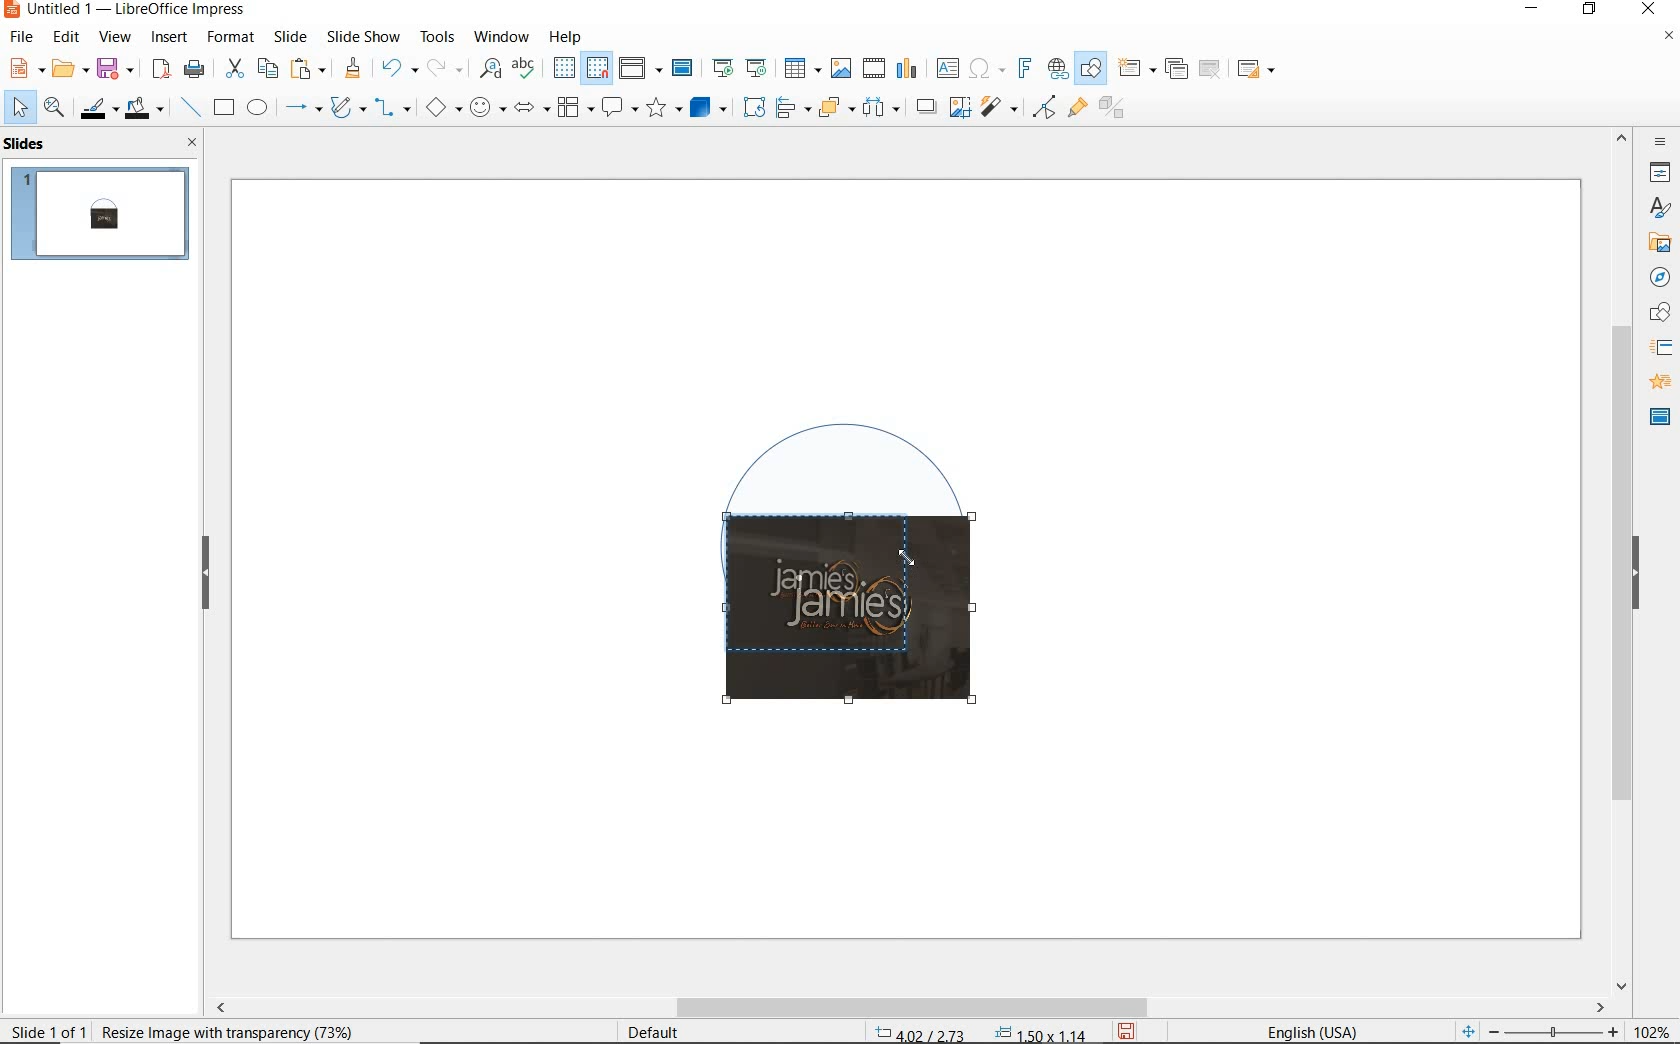  Describe the element at coordinates (1044, 104) in the screenshot. I see `filter` at that location.